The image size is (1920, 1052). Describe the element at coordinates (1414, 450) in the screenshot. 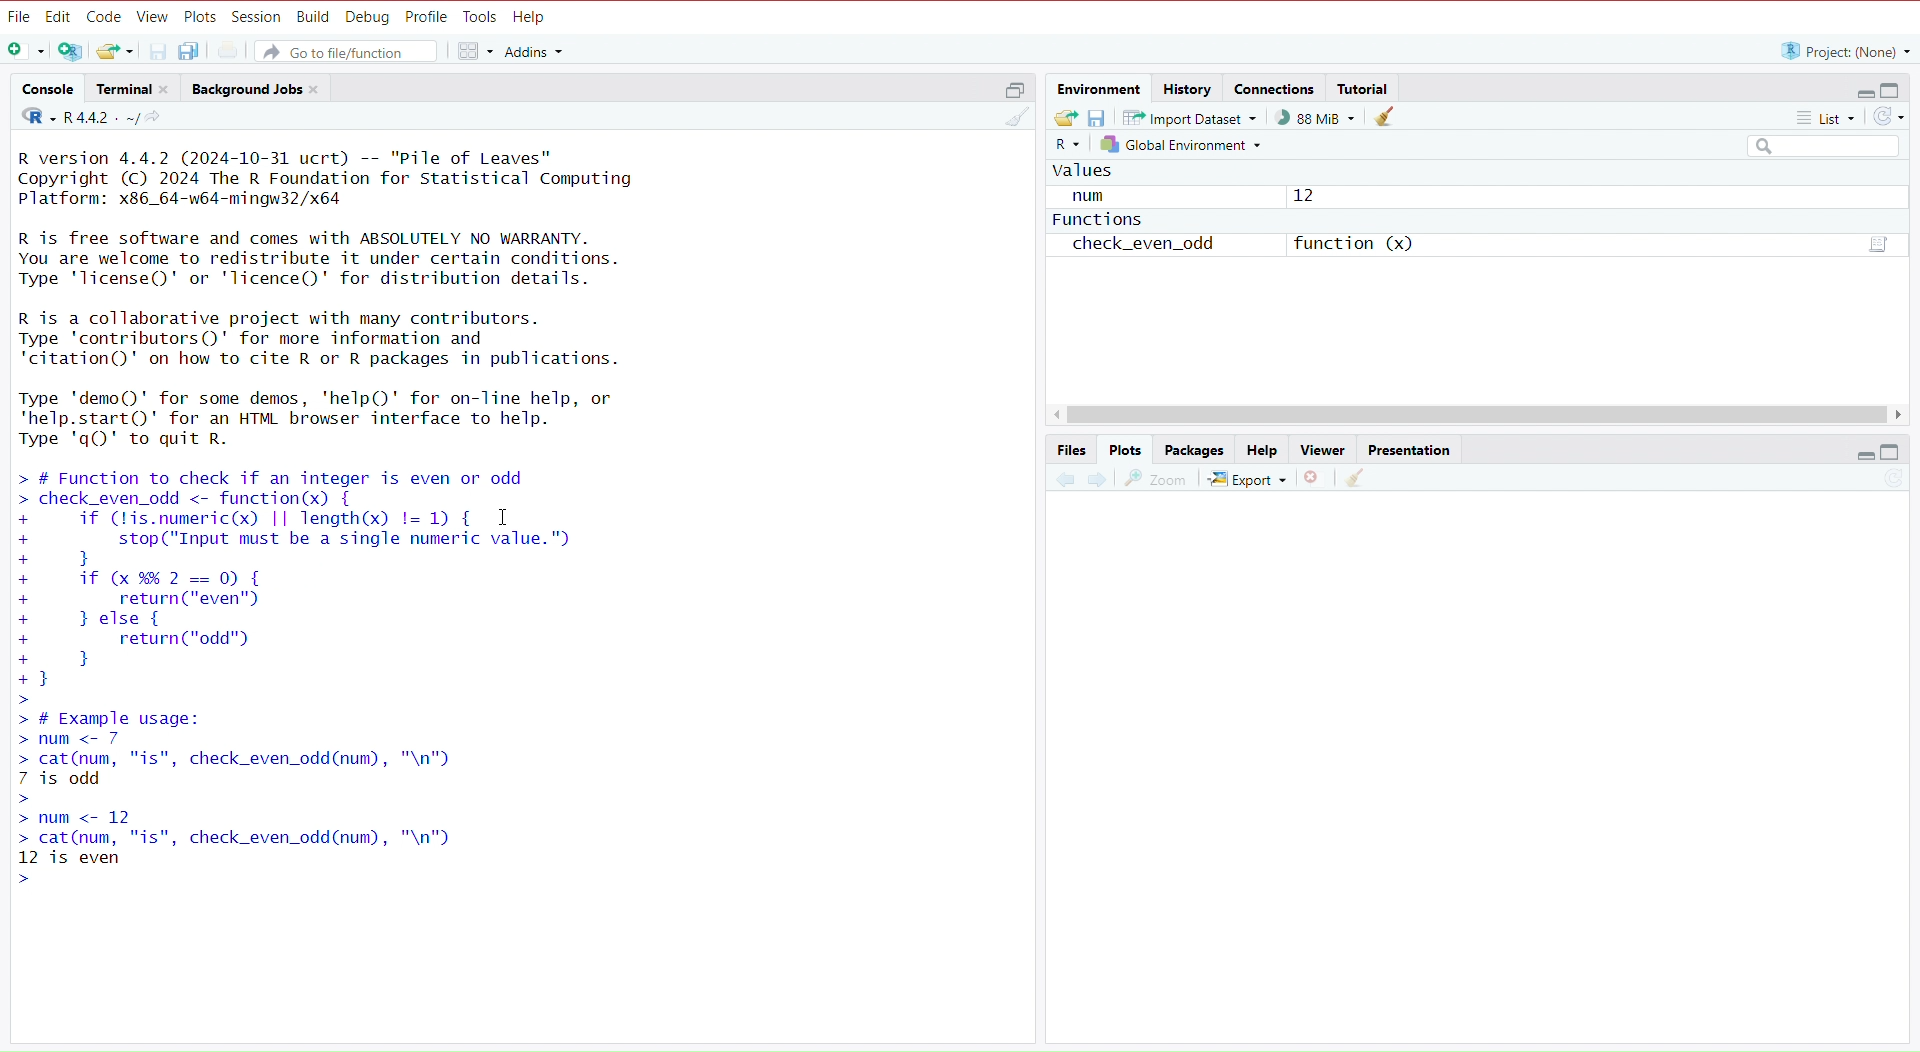

I see `presentation` at that location.